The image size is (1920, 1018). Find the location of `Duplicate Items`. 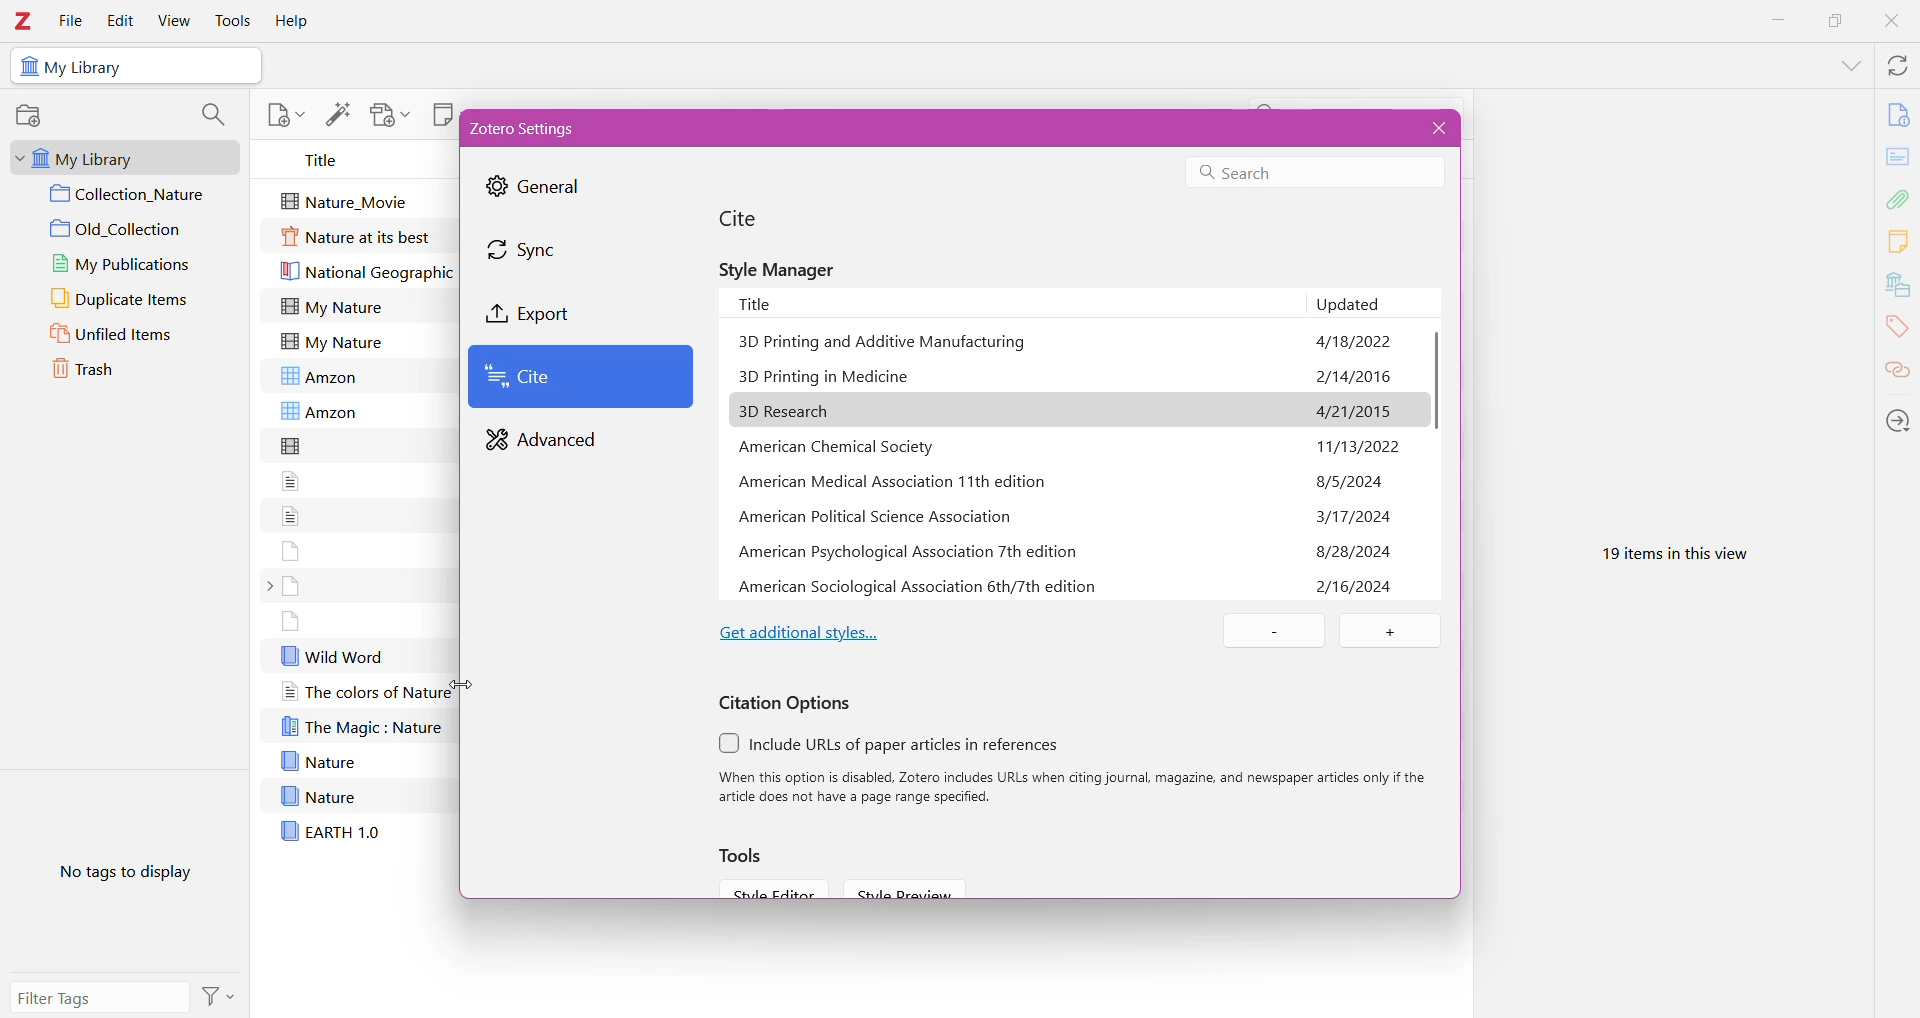

Duplicate Items is located at coordinates (132, 300).